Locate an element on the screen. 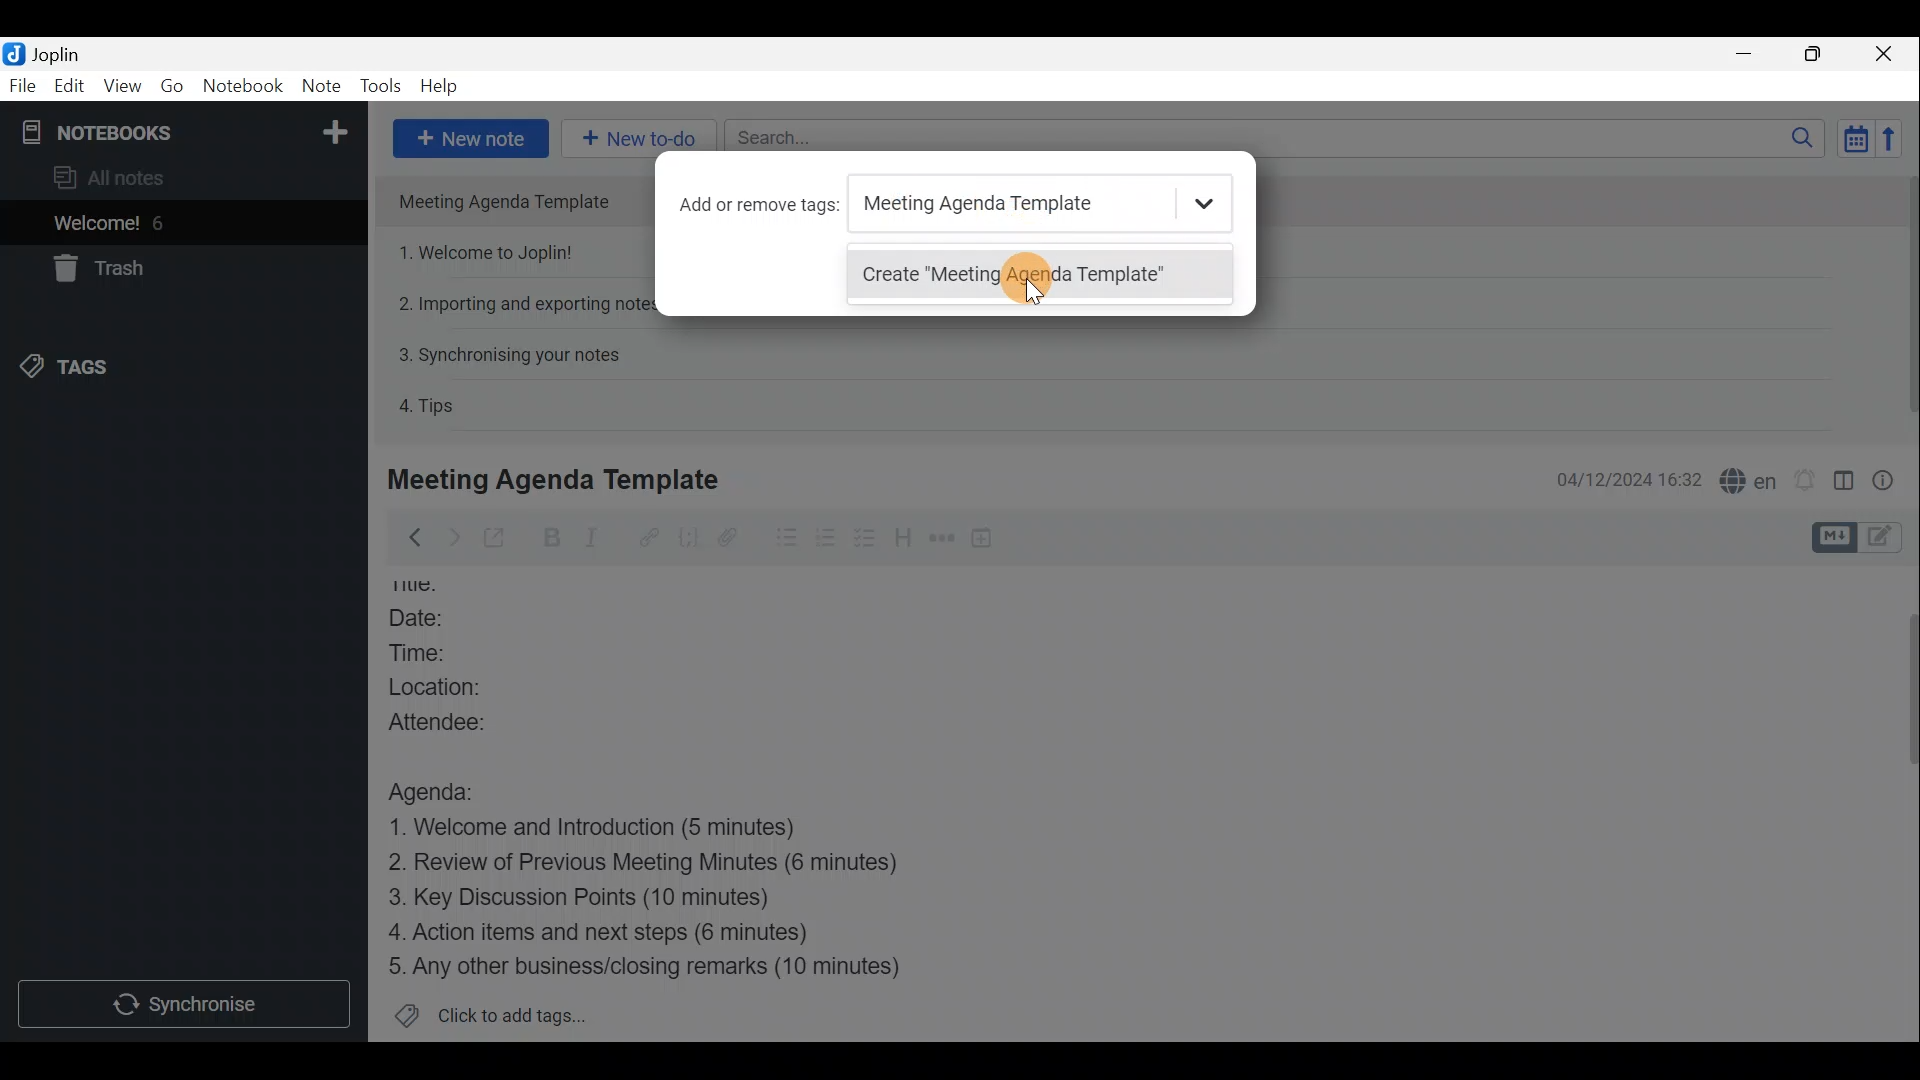  Review of Previous Meeting Minutes (6 minutes) is located at coordinates (675, 866).